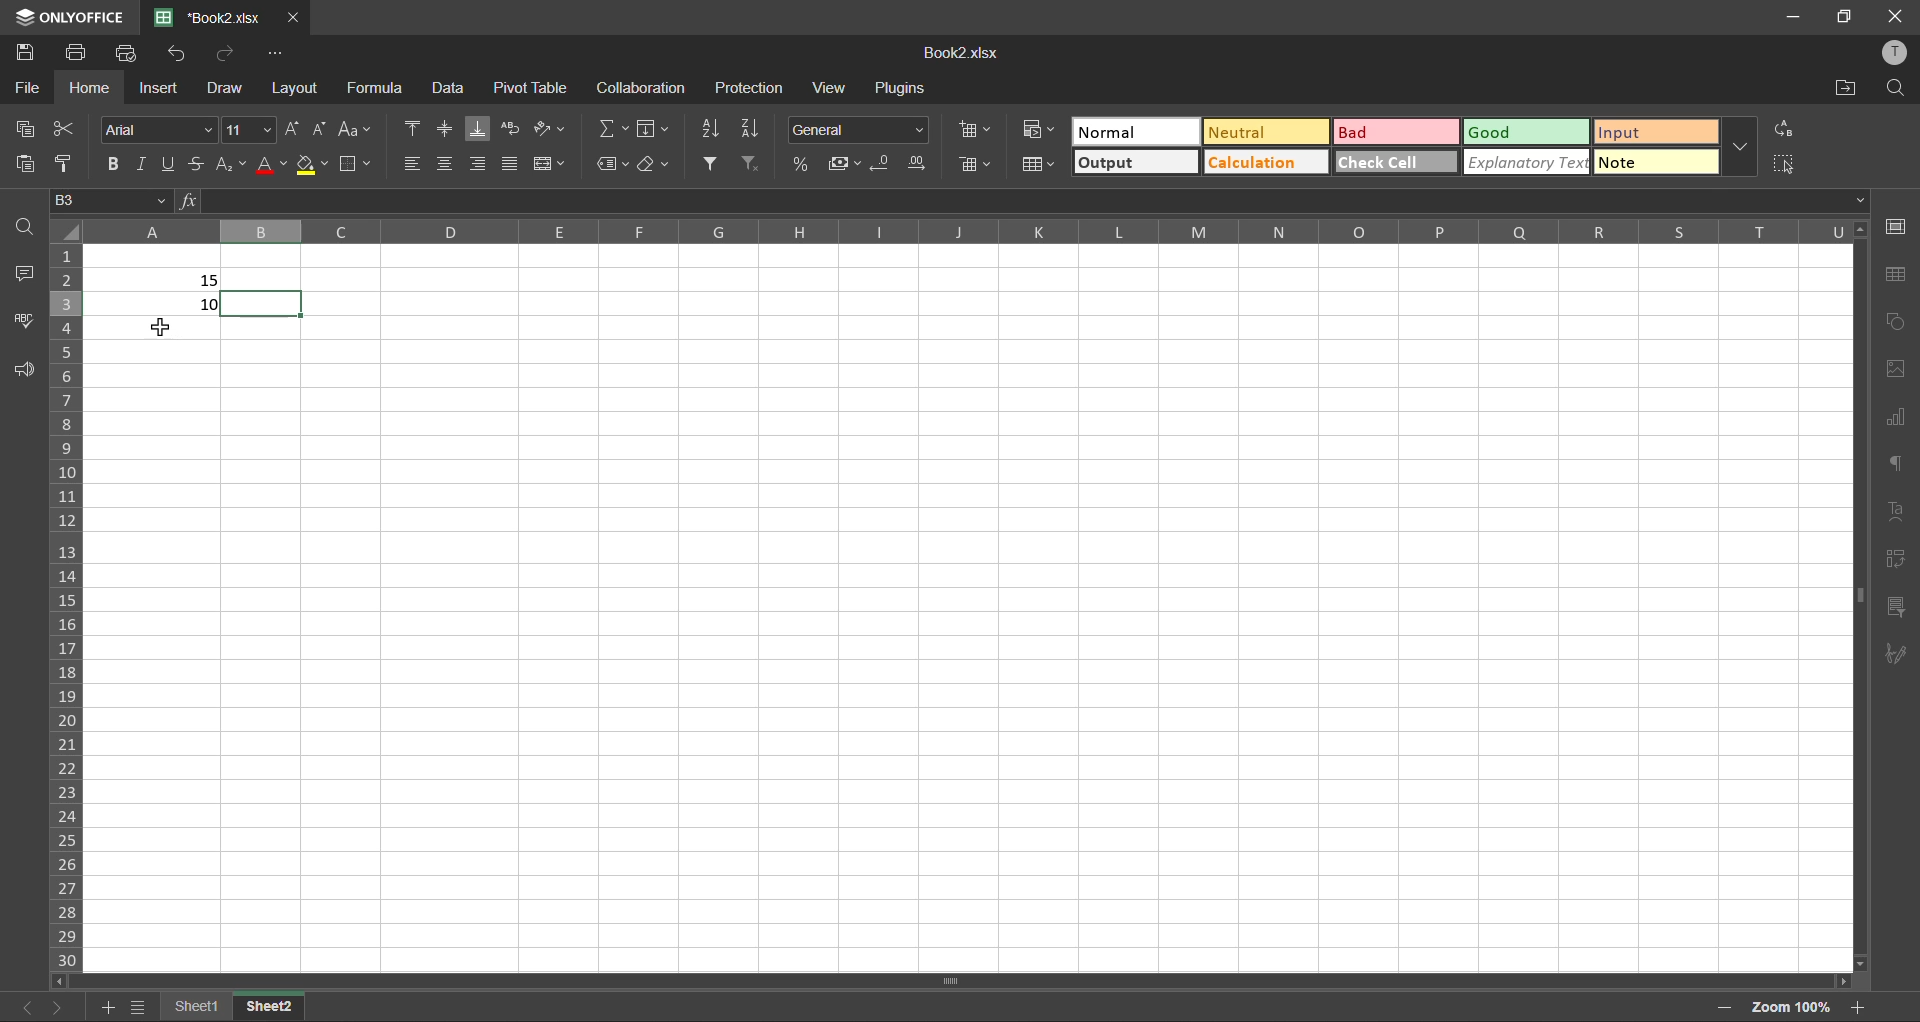 The image size is (1920, 1022). I want to click on format as table, so click(1039, 165).